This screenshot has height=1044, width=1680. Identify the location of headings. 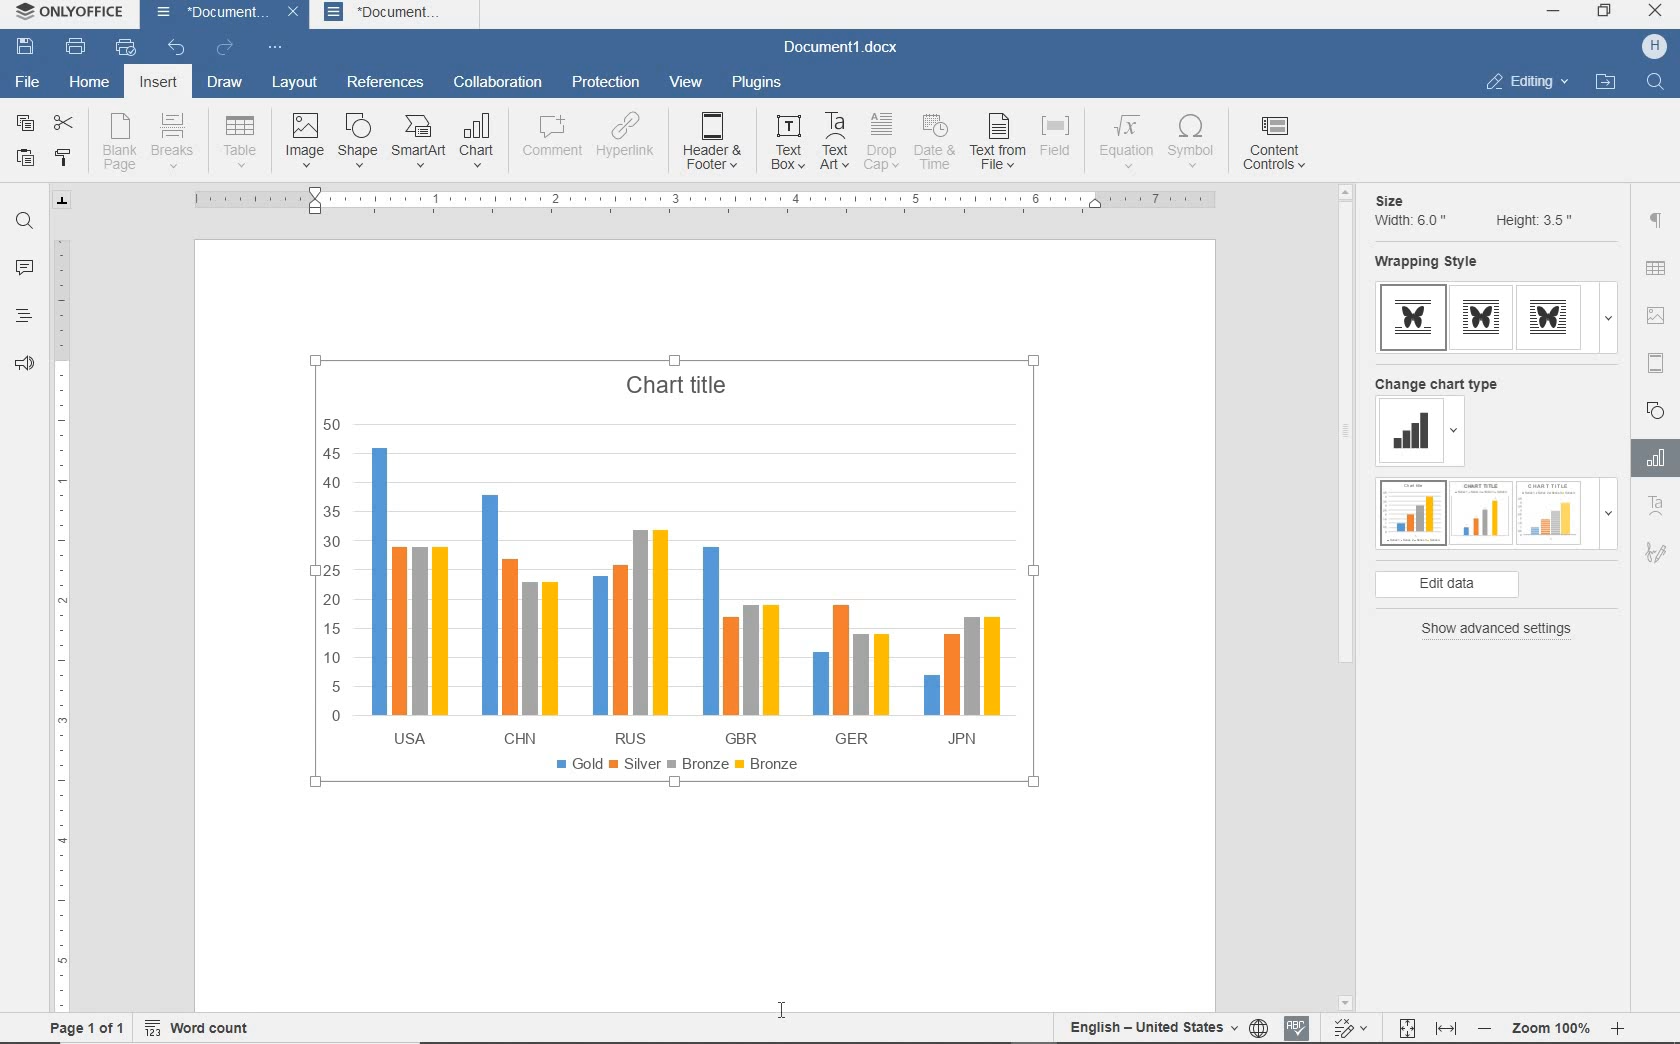
(22, 318).